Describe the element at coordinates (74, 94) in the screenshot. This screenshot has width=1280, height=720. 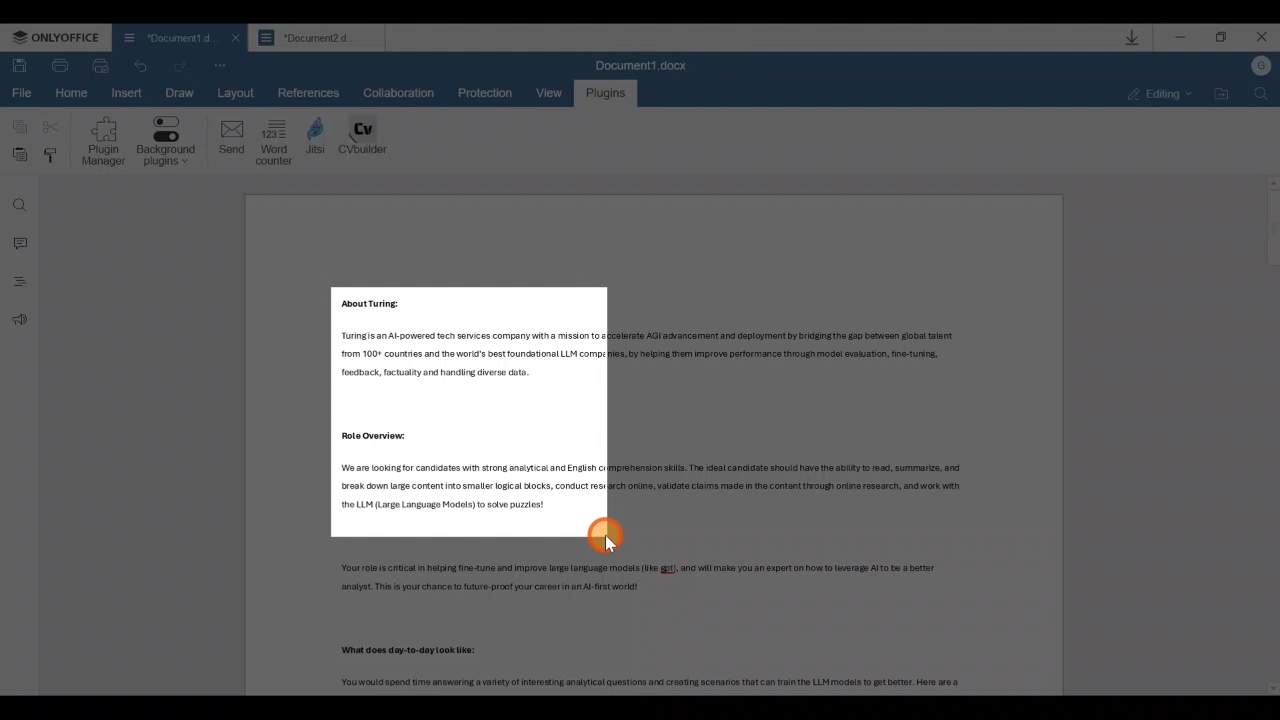
I see `Home` at that location.